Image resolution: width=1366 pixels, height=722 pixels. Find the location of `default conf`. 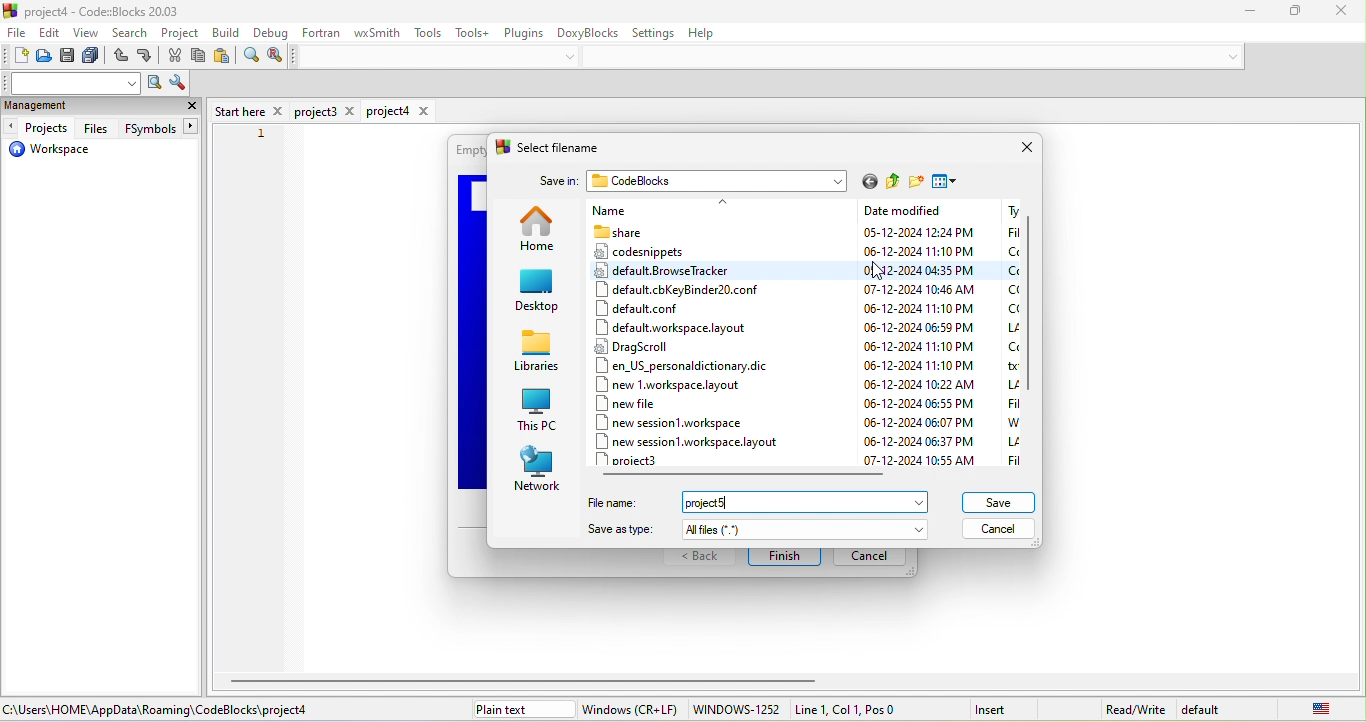

default conf is located at coordinates (667, 310).